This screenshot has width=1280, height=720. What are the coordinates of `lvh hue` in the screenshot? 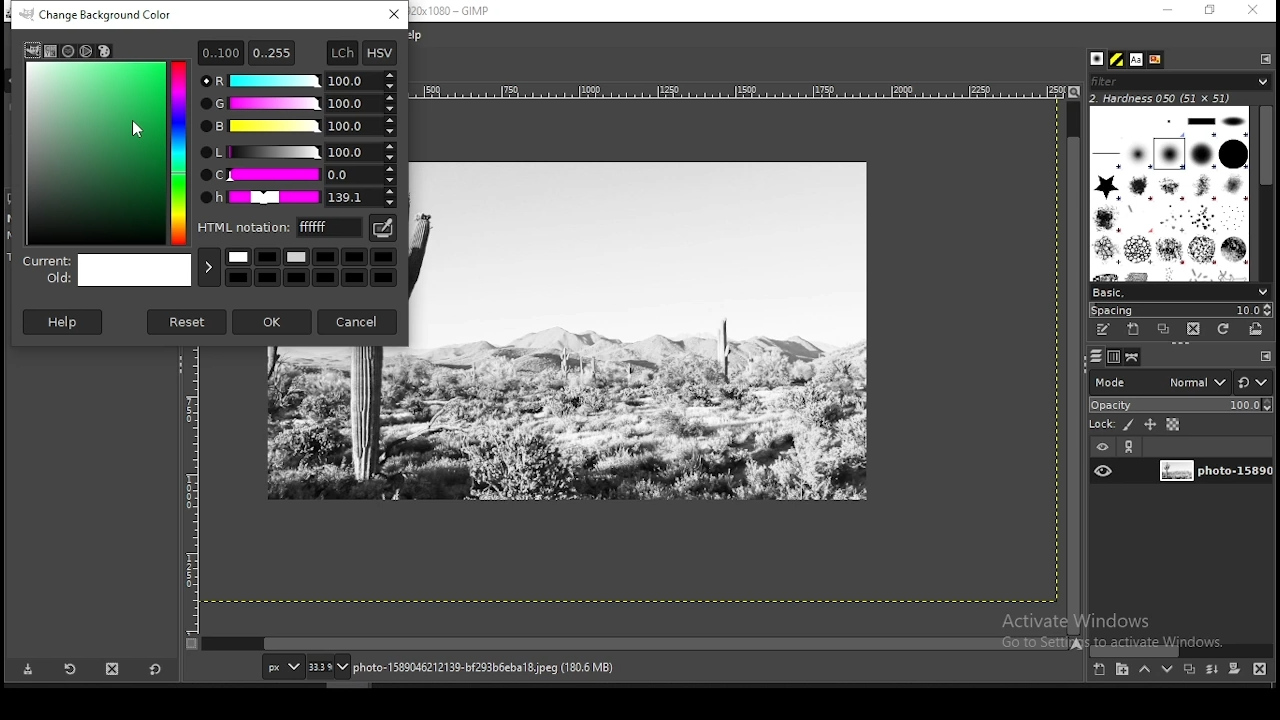 It's located at (299, 198).